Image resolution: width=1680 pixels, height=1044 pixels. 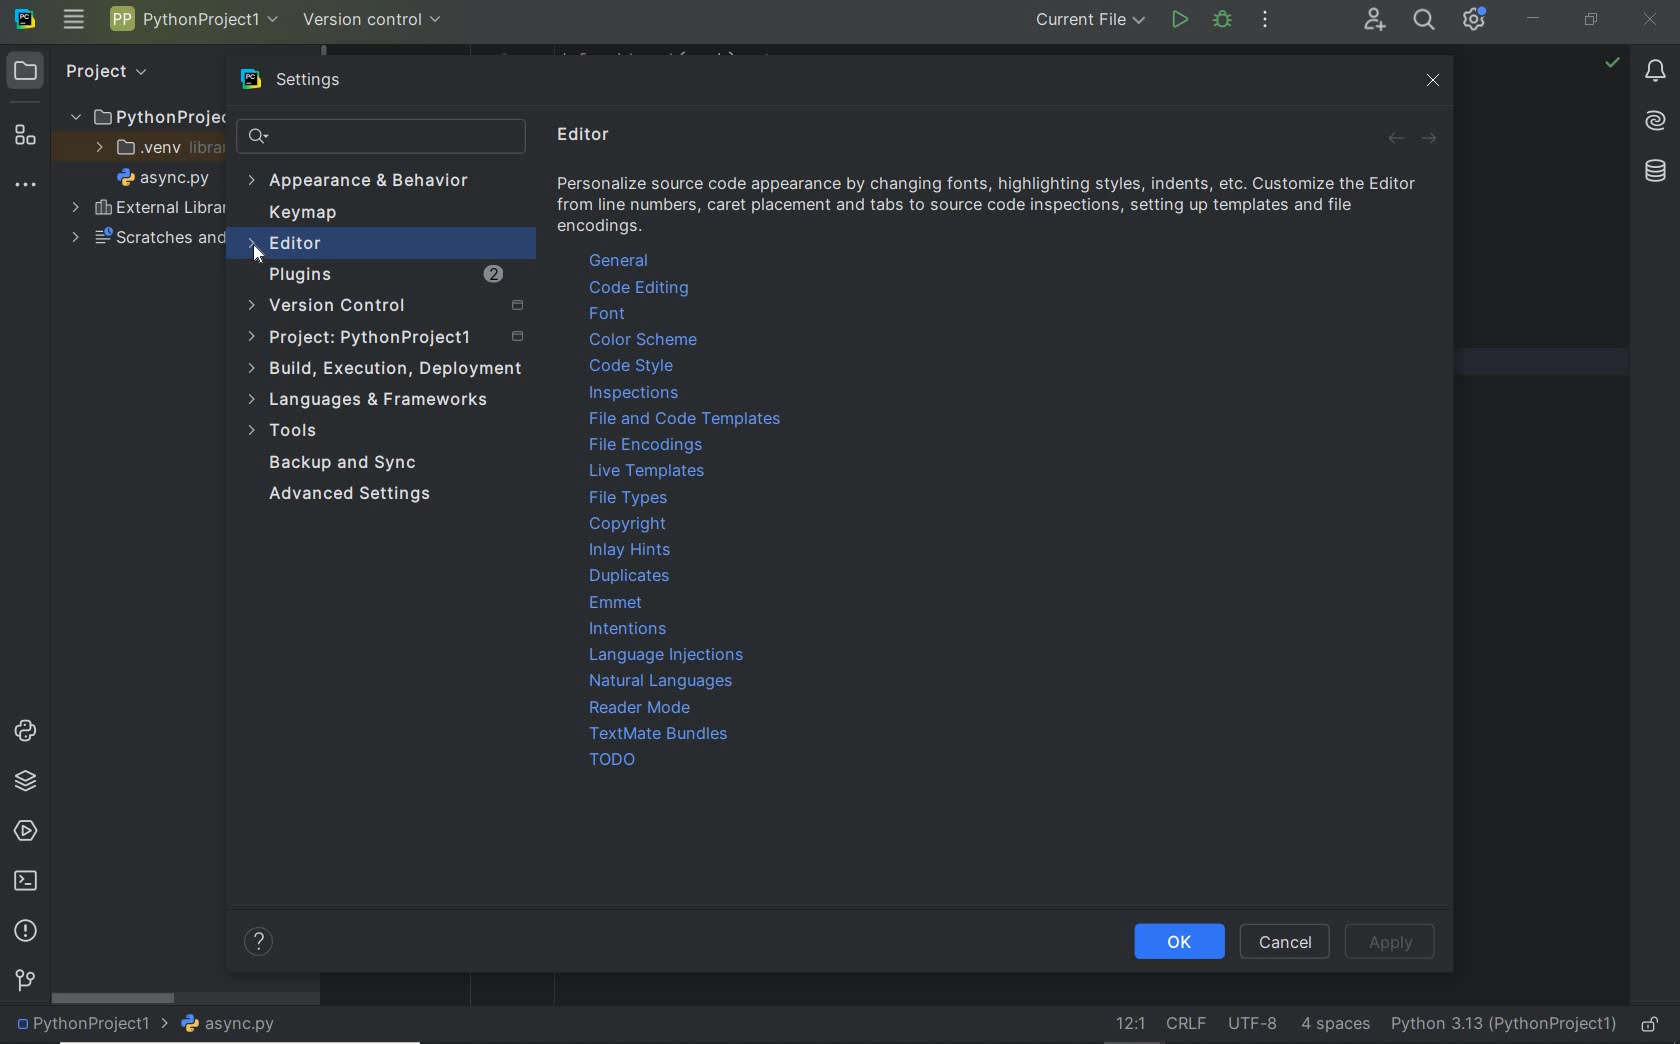 I want to click on run, so click(x=1178, y=19).